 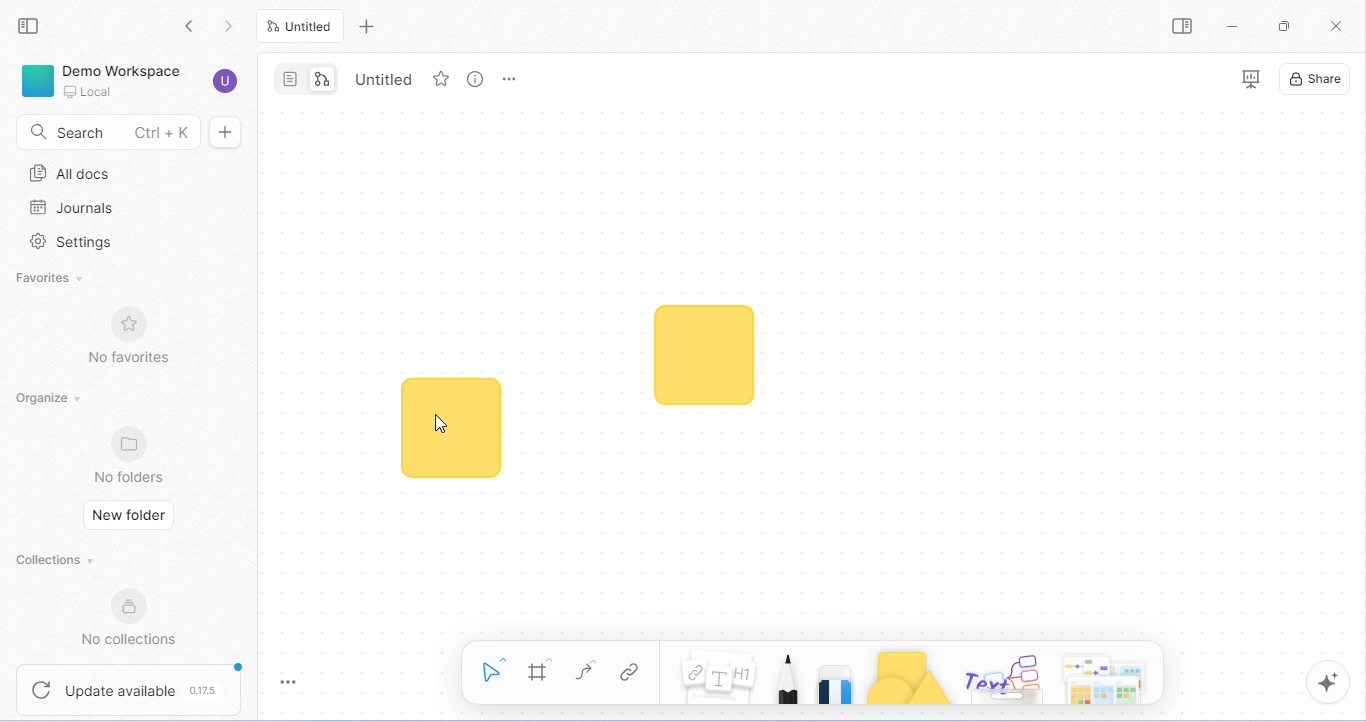 I want to click on settings, so click(x=70, y=244).